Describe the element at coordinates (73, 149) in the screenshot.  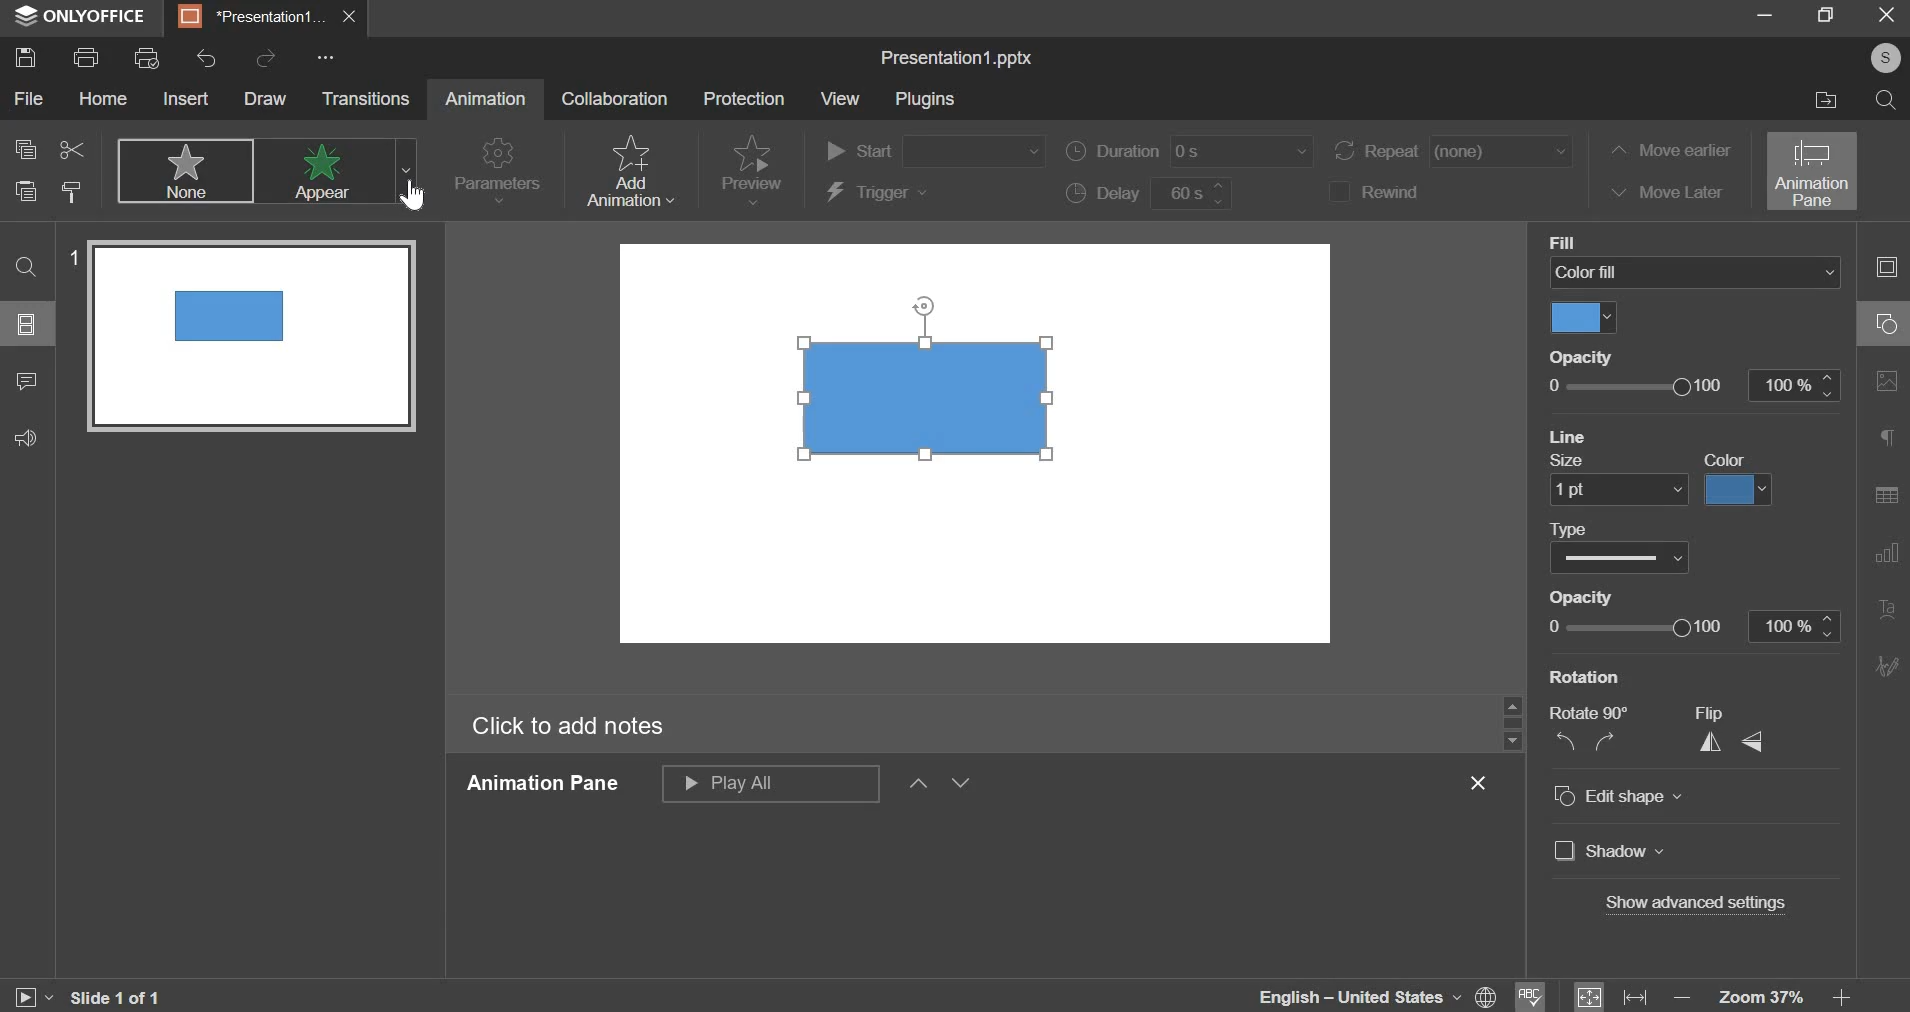
I see `cut` at that location.